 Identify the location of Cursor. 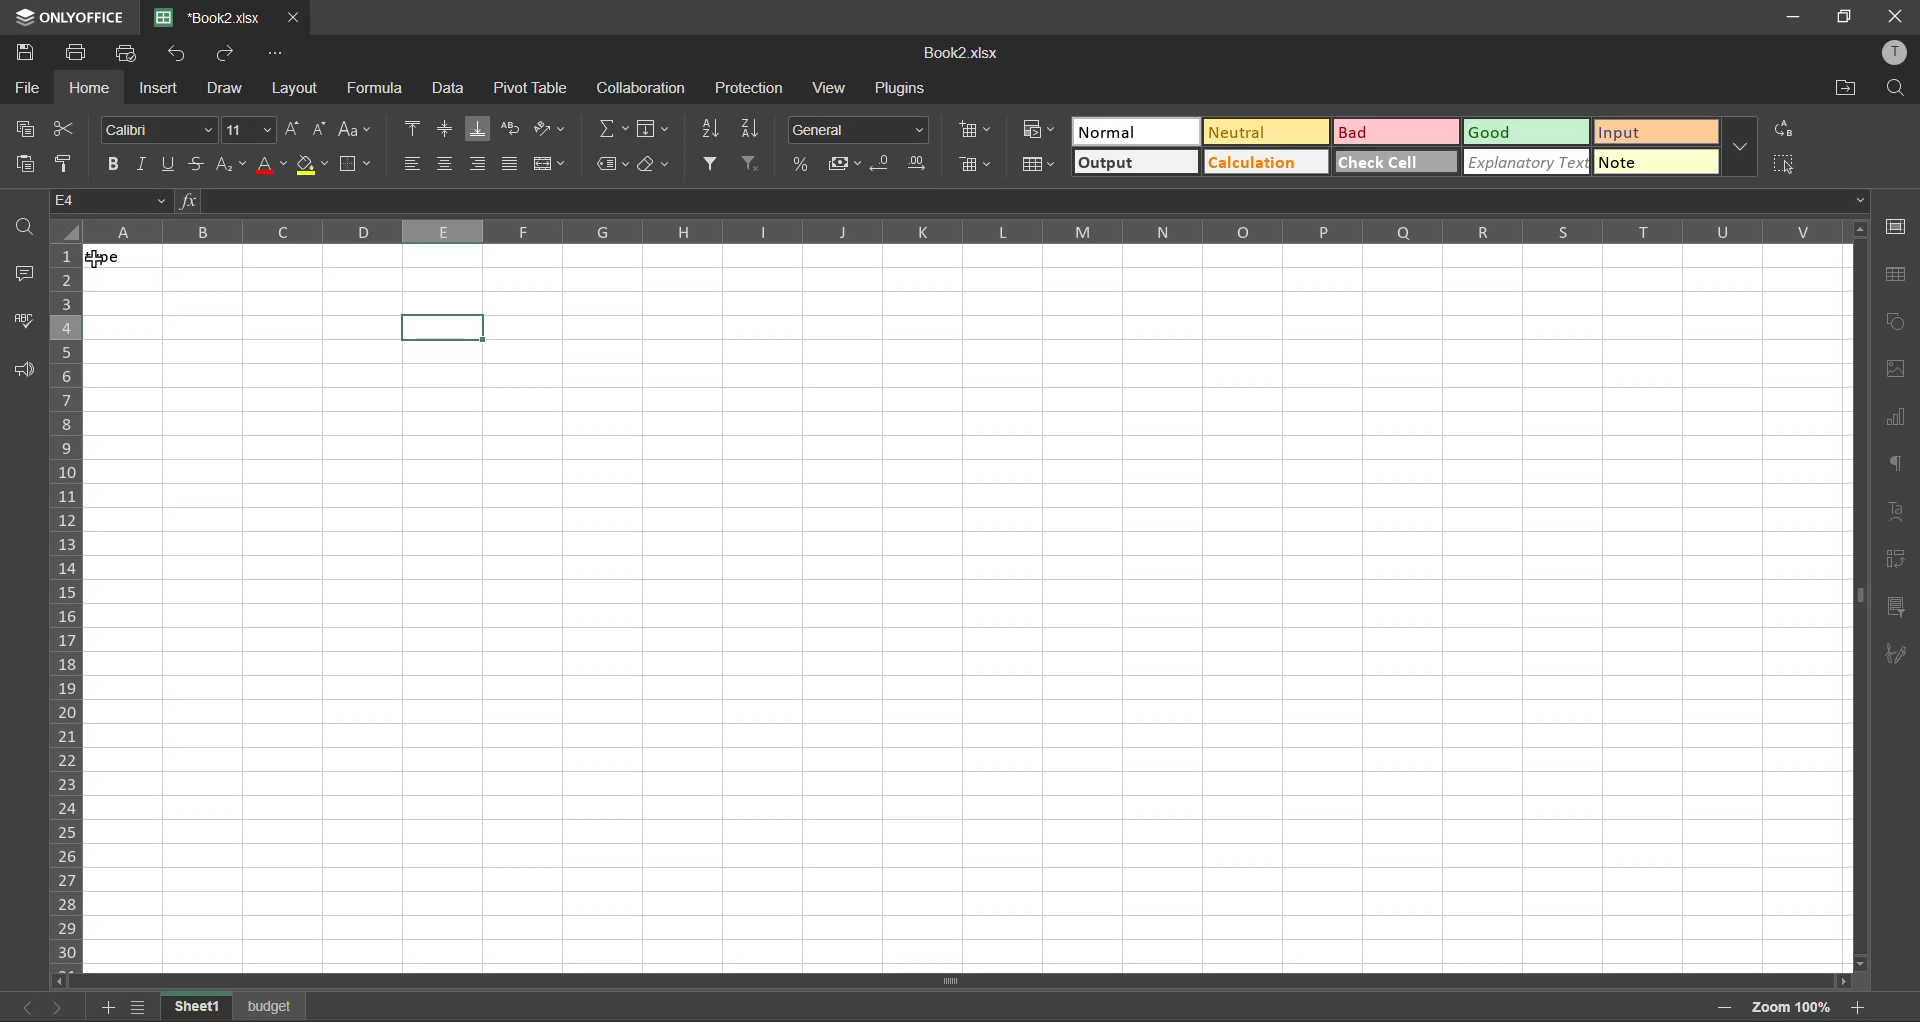
(96, 262).